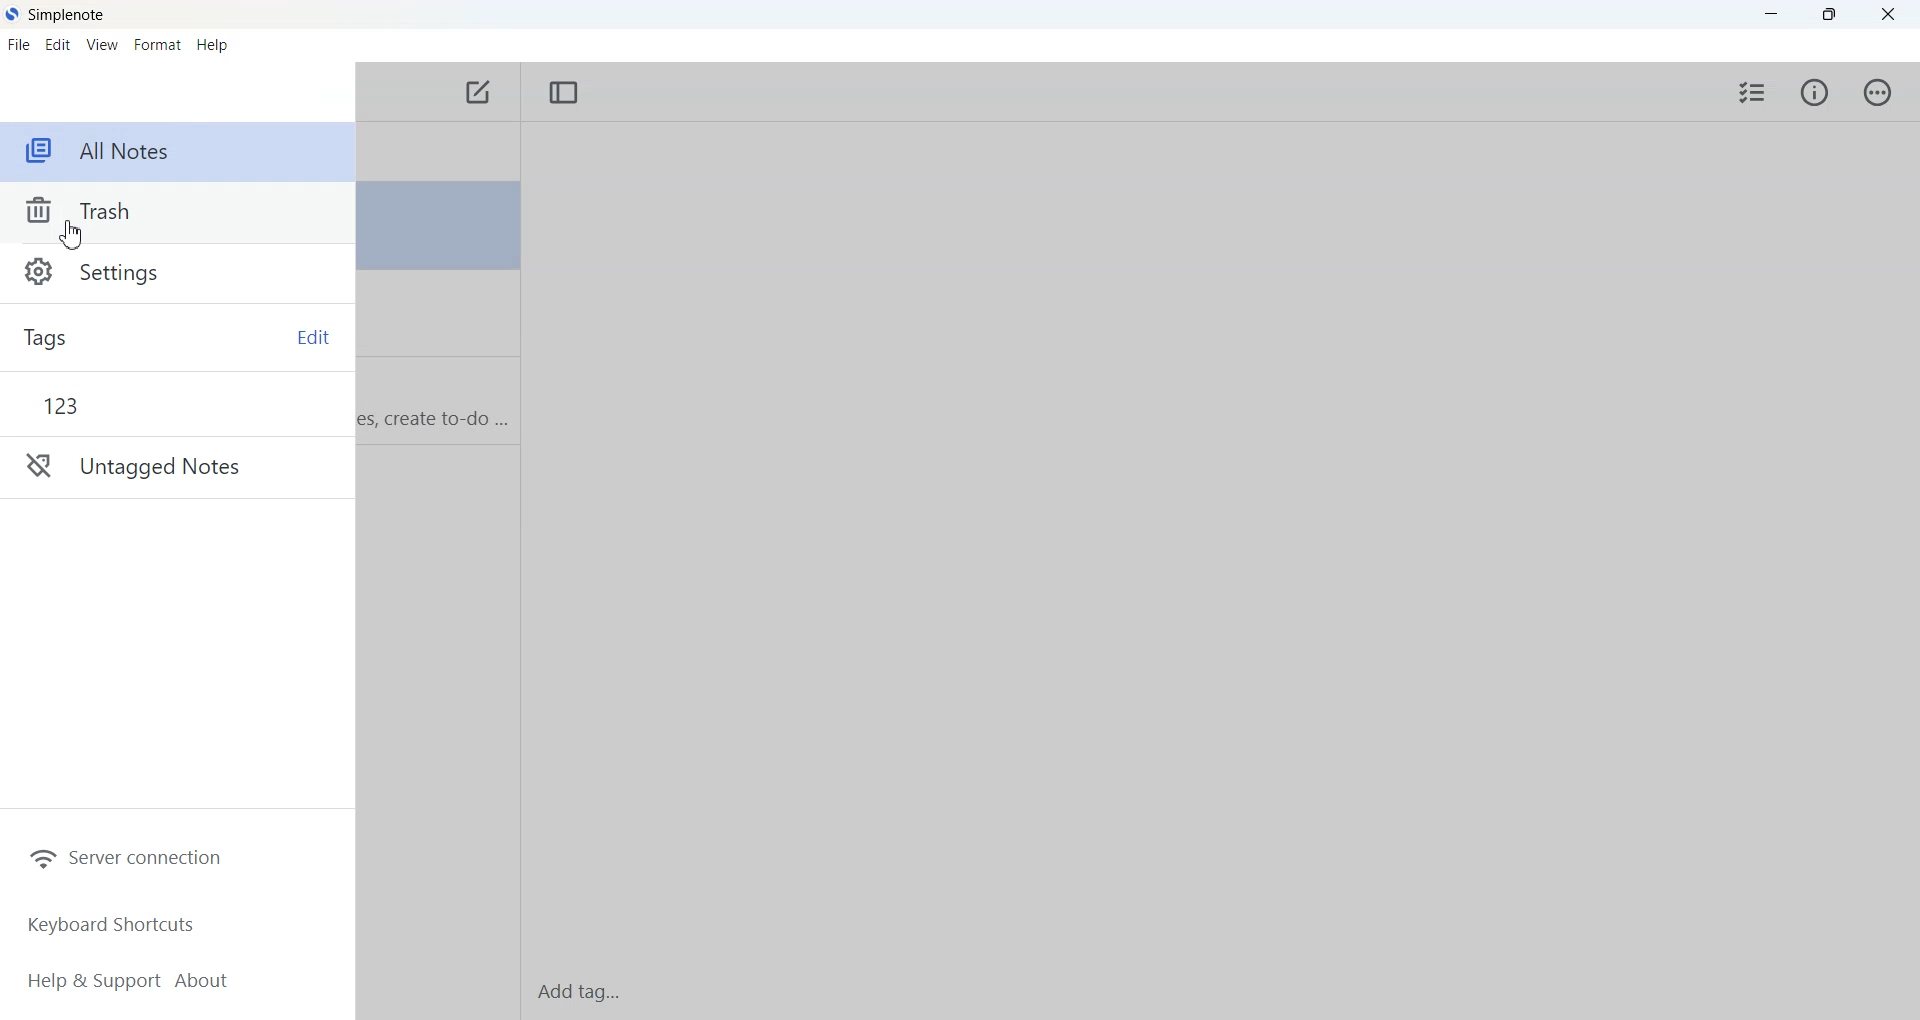  Describe the element at coordinates (1813, 93) in the screenshot. I see `Info` at that location.